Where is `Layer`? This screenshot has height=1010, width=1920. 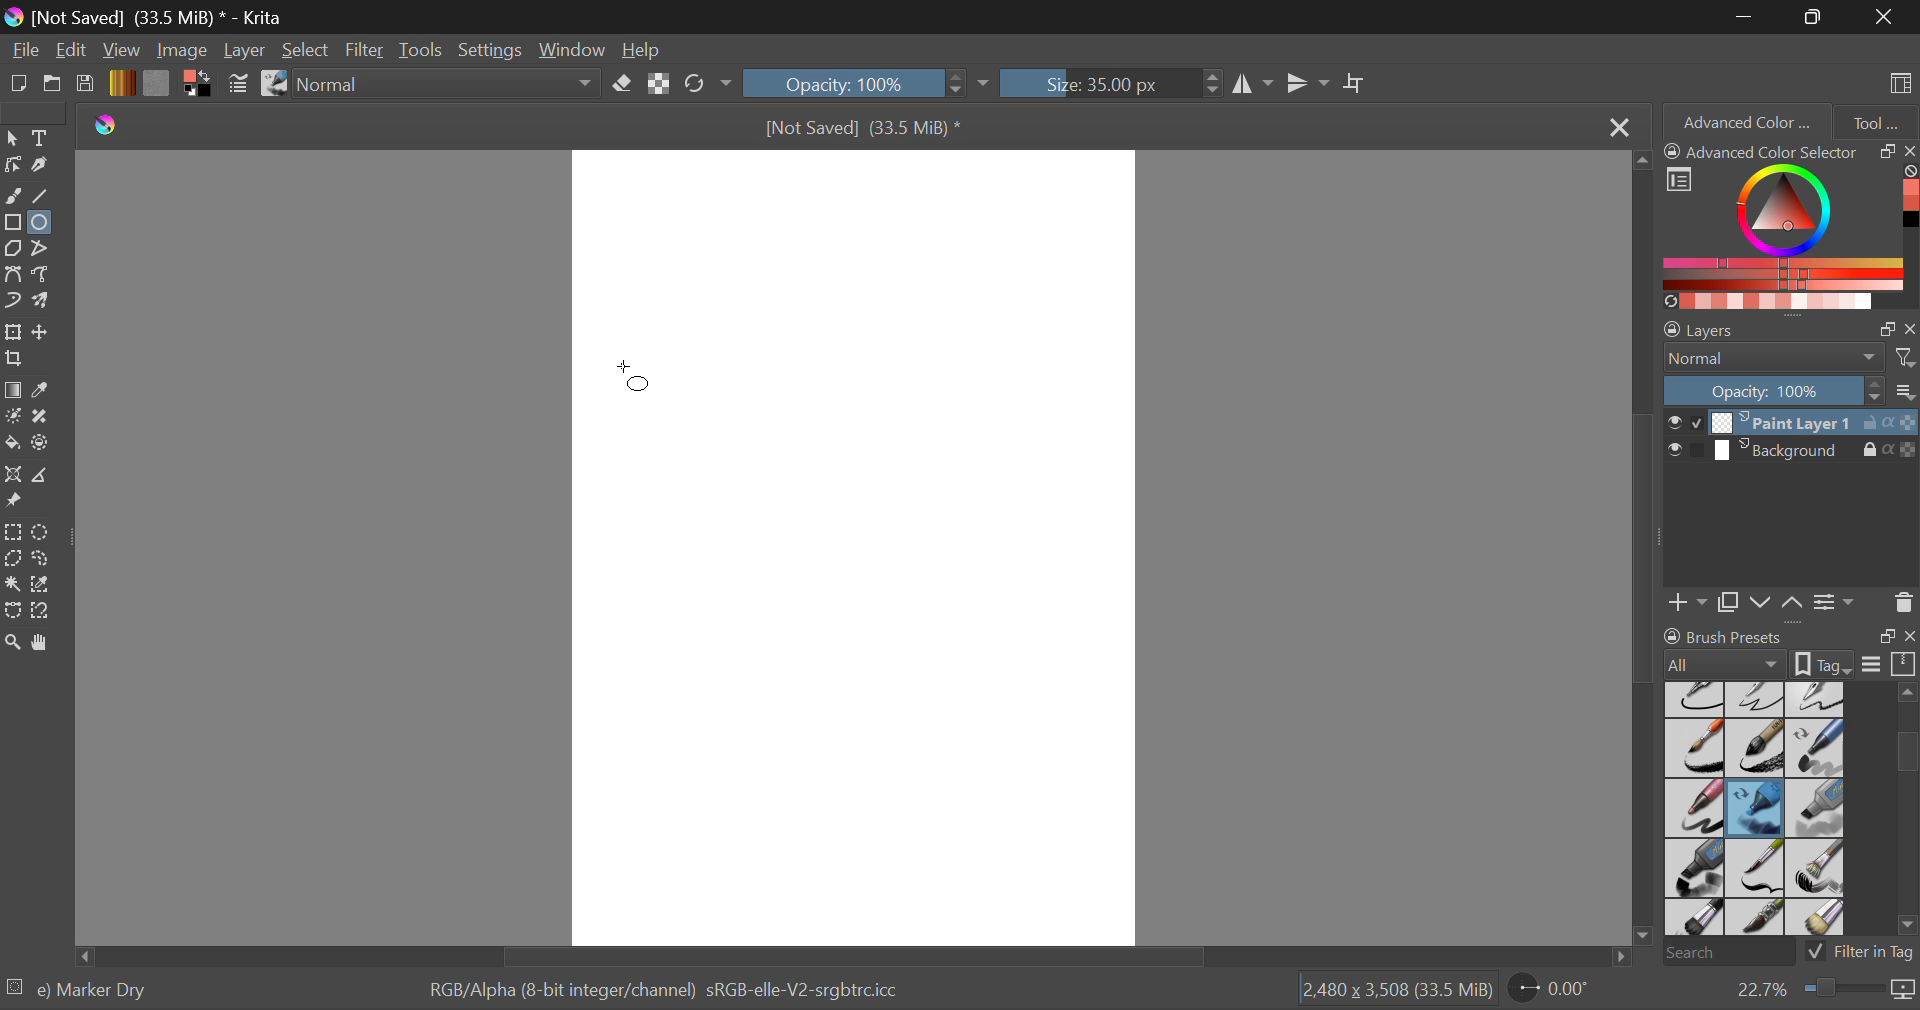 Layer is located at coordinates (244, 50).